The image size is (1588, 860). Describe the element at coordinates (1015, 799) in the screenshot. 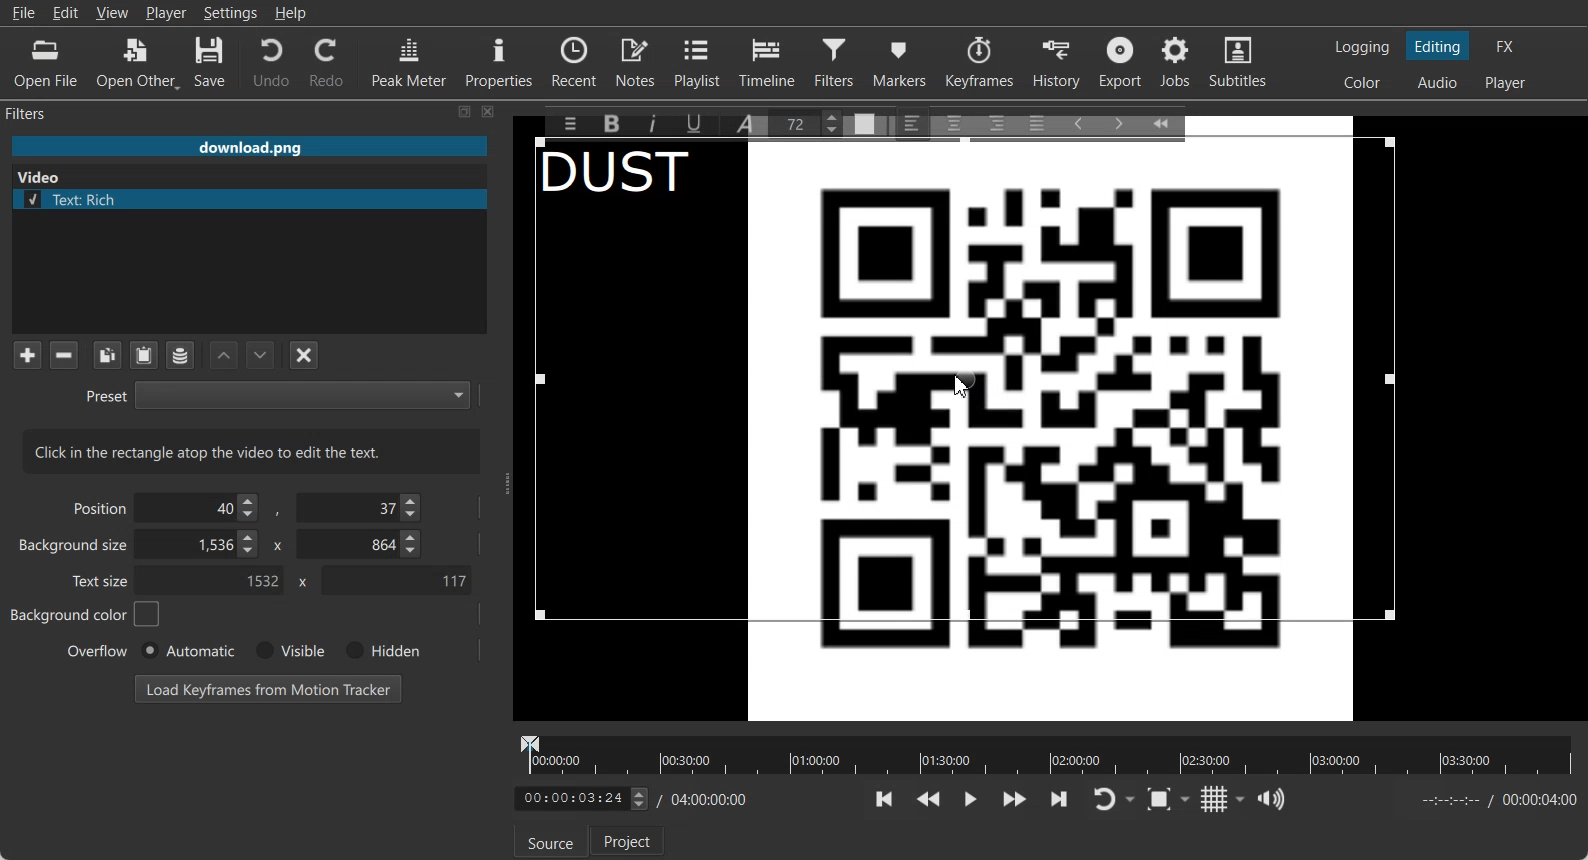

I see `Play Quickly Forward` at that location.